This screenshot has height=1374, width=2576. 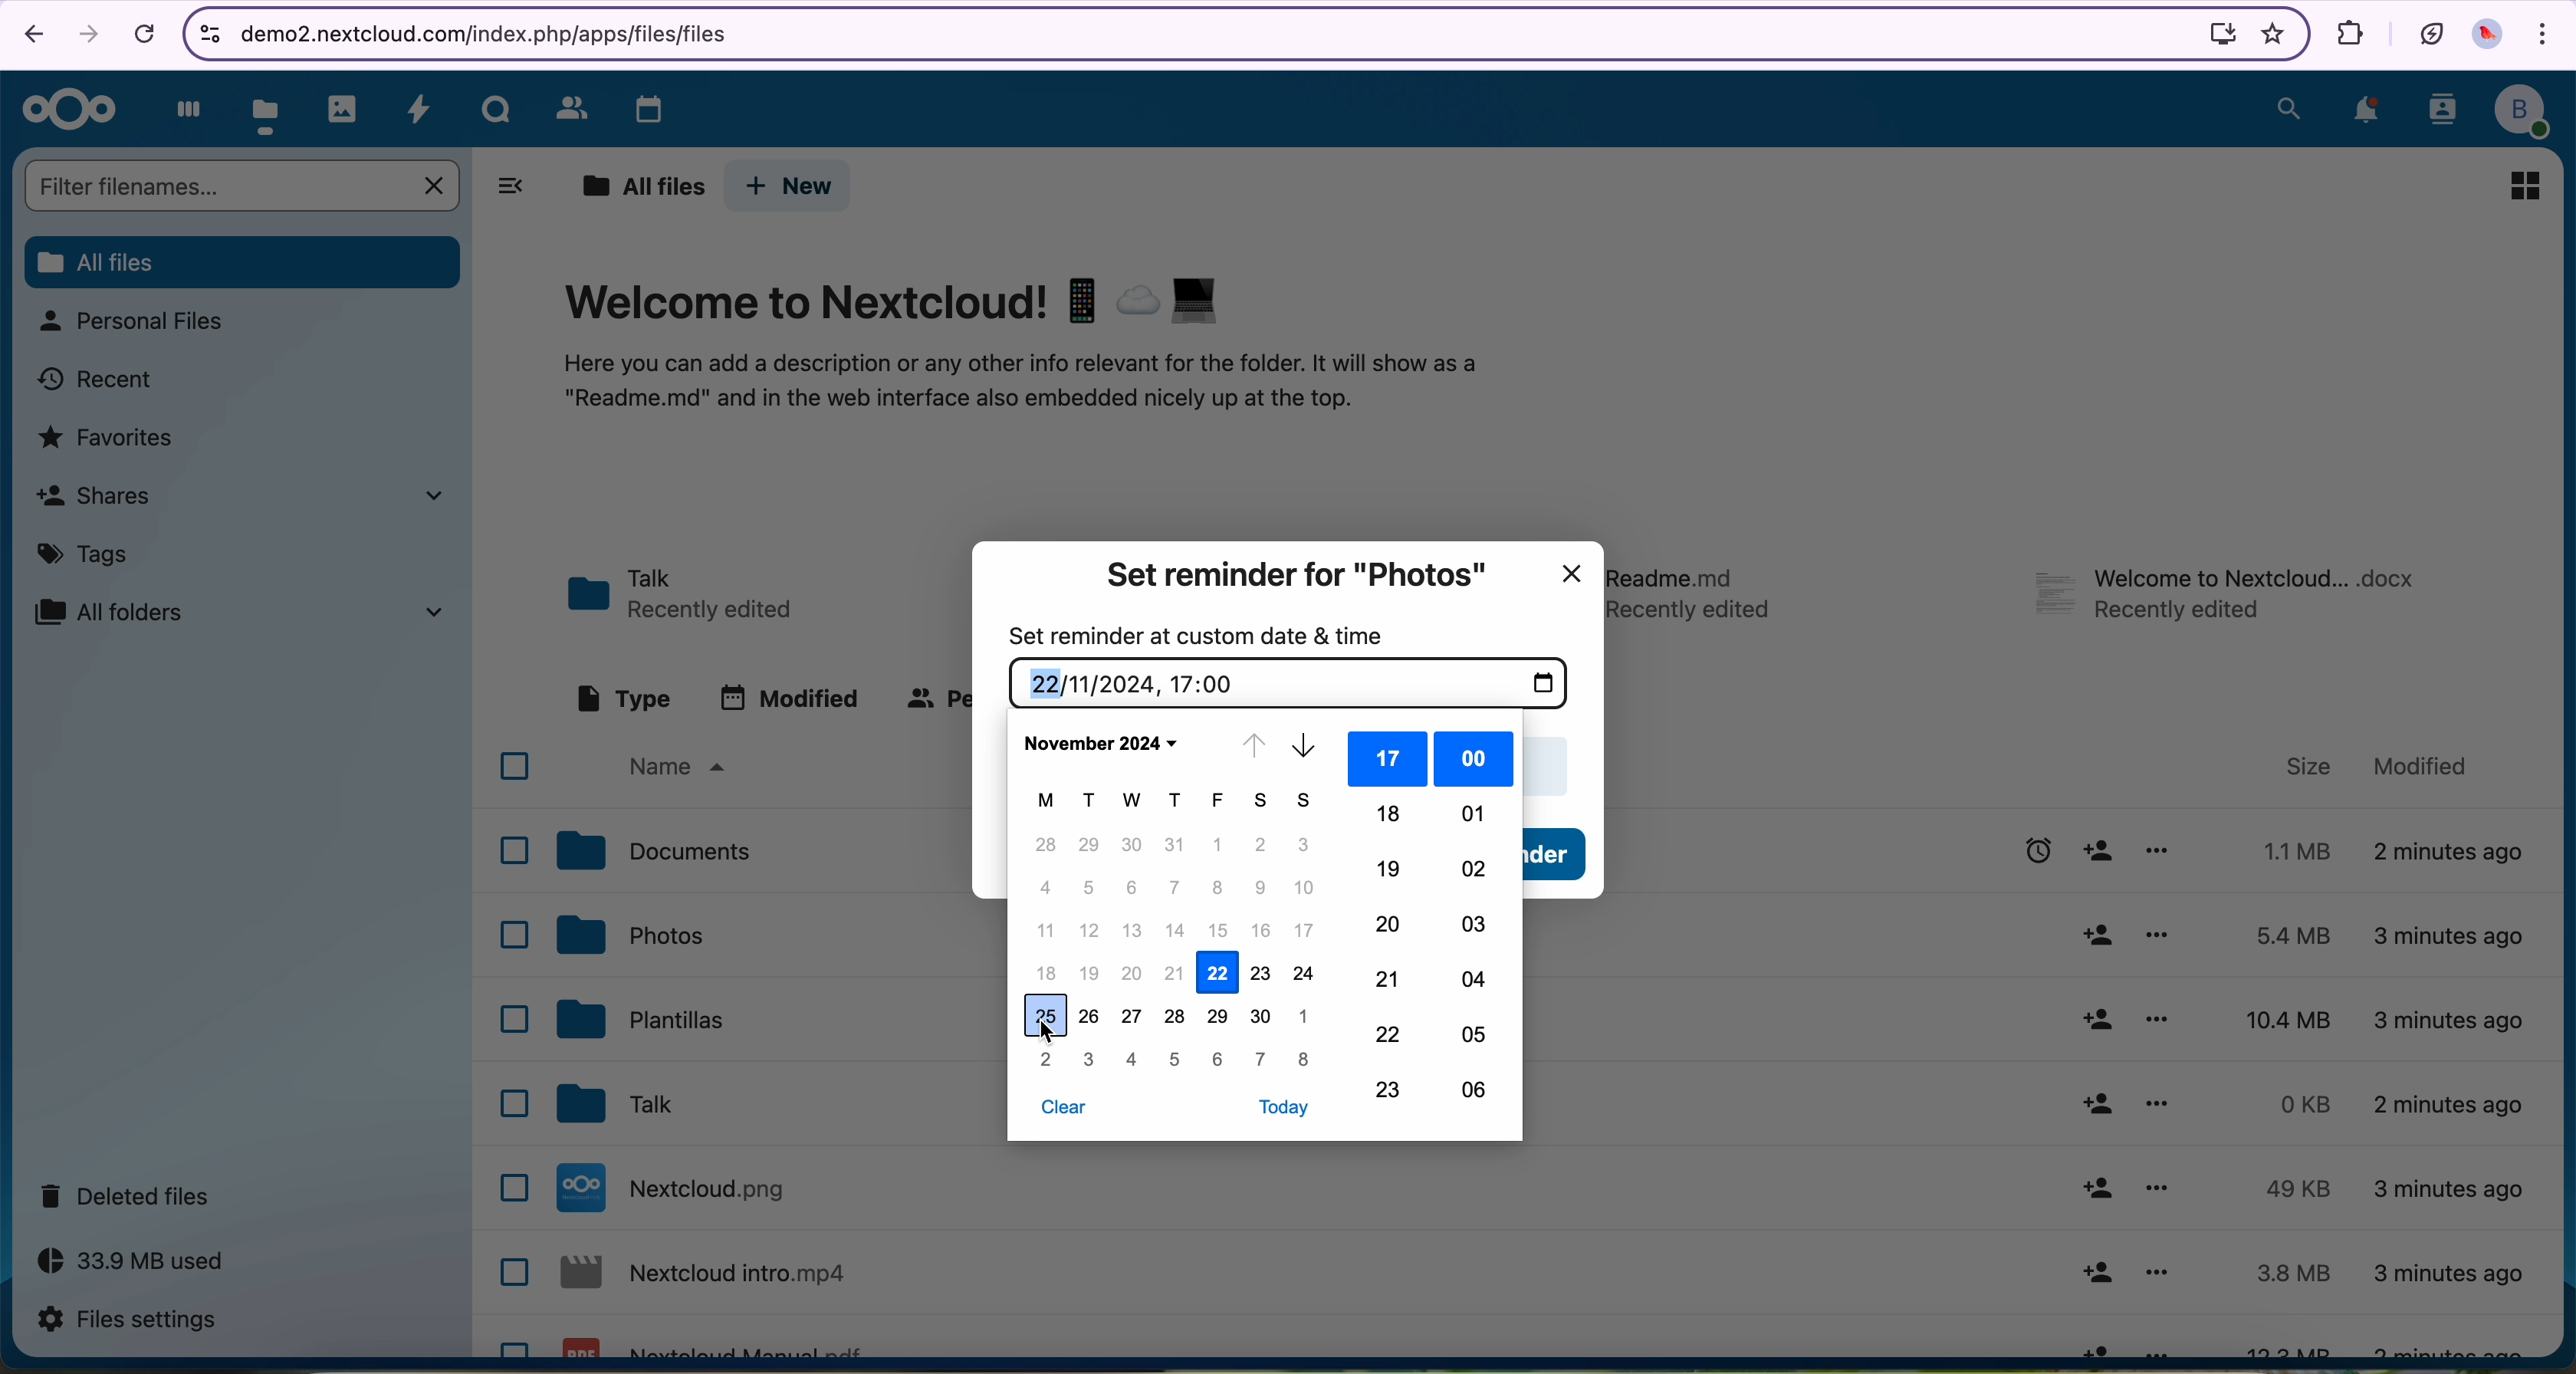 What do you see at coordinates (2450, 1111) in the screenshot?
I see `2 minutes ago` at bounding box center [2450, 1111].